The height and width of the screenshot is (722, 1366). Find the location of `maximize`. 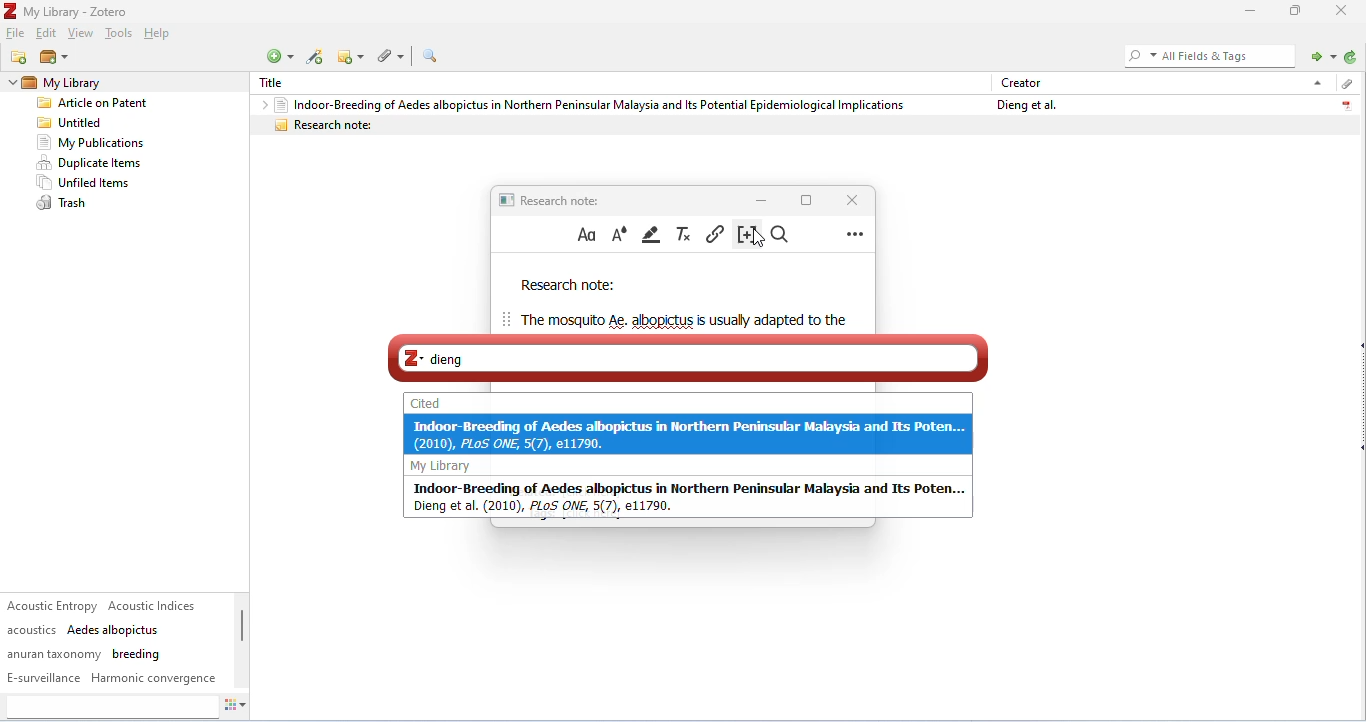

maximize is located at coordinates (1296, 10).